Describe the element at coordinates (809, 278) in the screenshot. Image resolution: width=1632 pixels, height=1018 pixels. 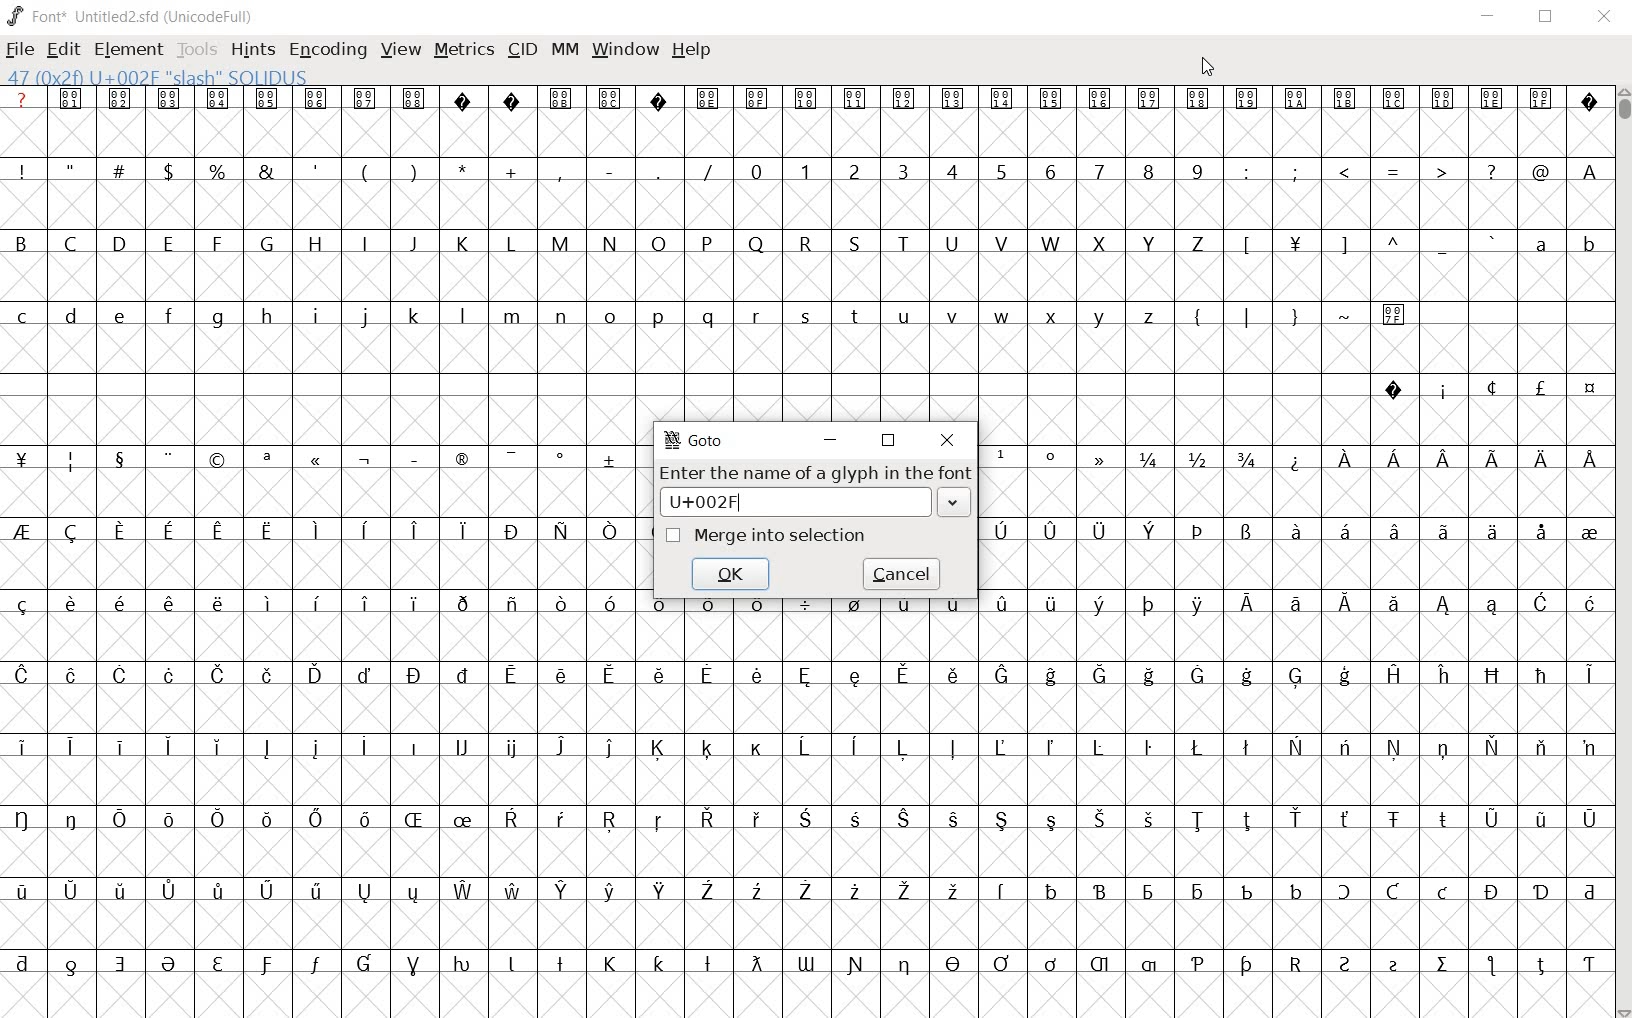
I see `empty cells` at that location.